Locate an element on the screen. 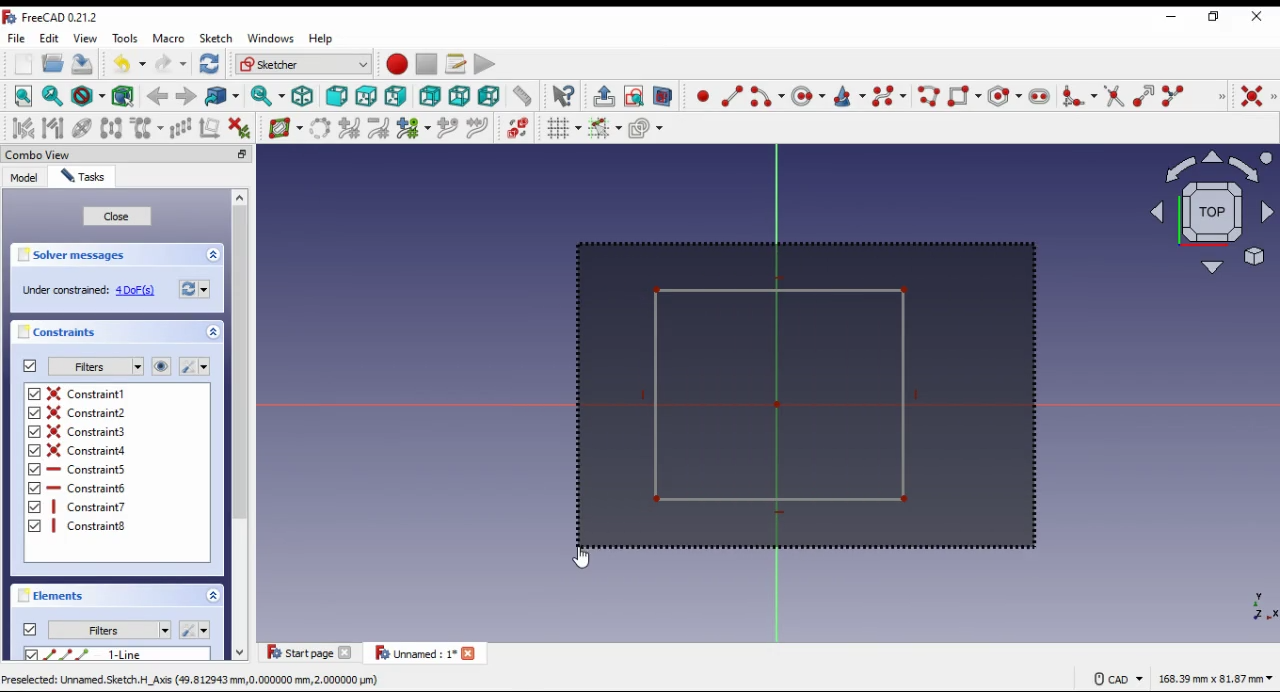 The width and height of the screenshot is (1280, 692). on/off constraint 3 is located at coordinates (86, 430).